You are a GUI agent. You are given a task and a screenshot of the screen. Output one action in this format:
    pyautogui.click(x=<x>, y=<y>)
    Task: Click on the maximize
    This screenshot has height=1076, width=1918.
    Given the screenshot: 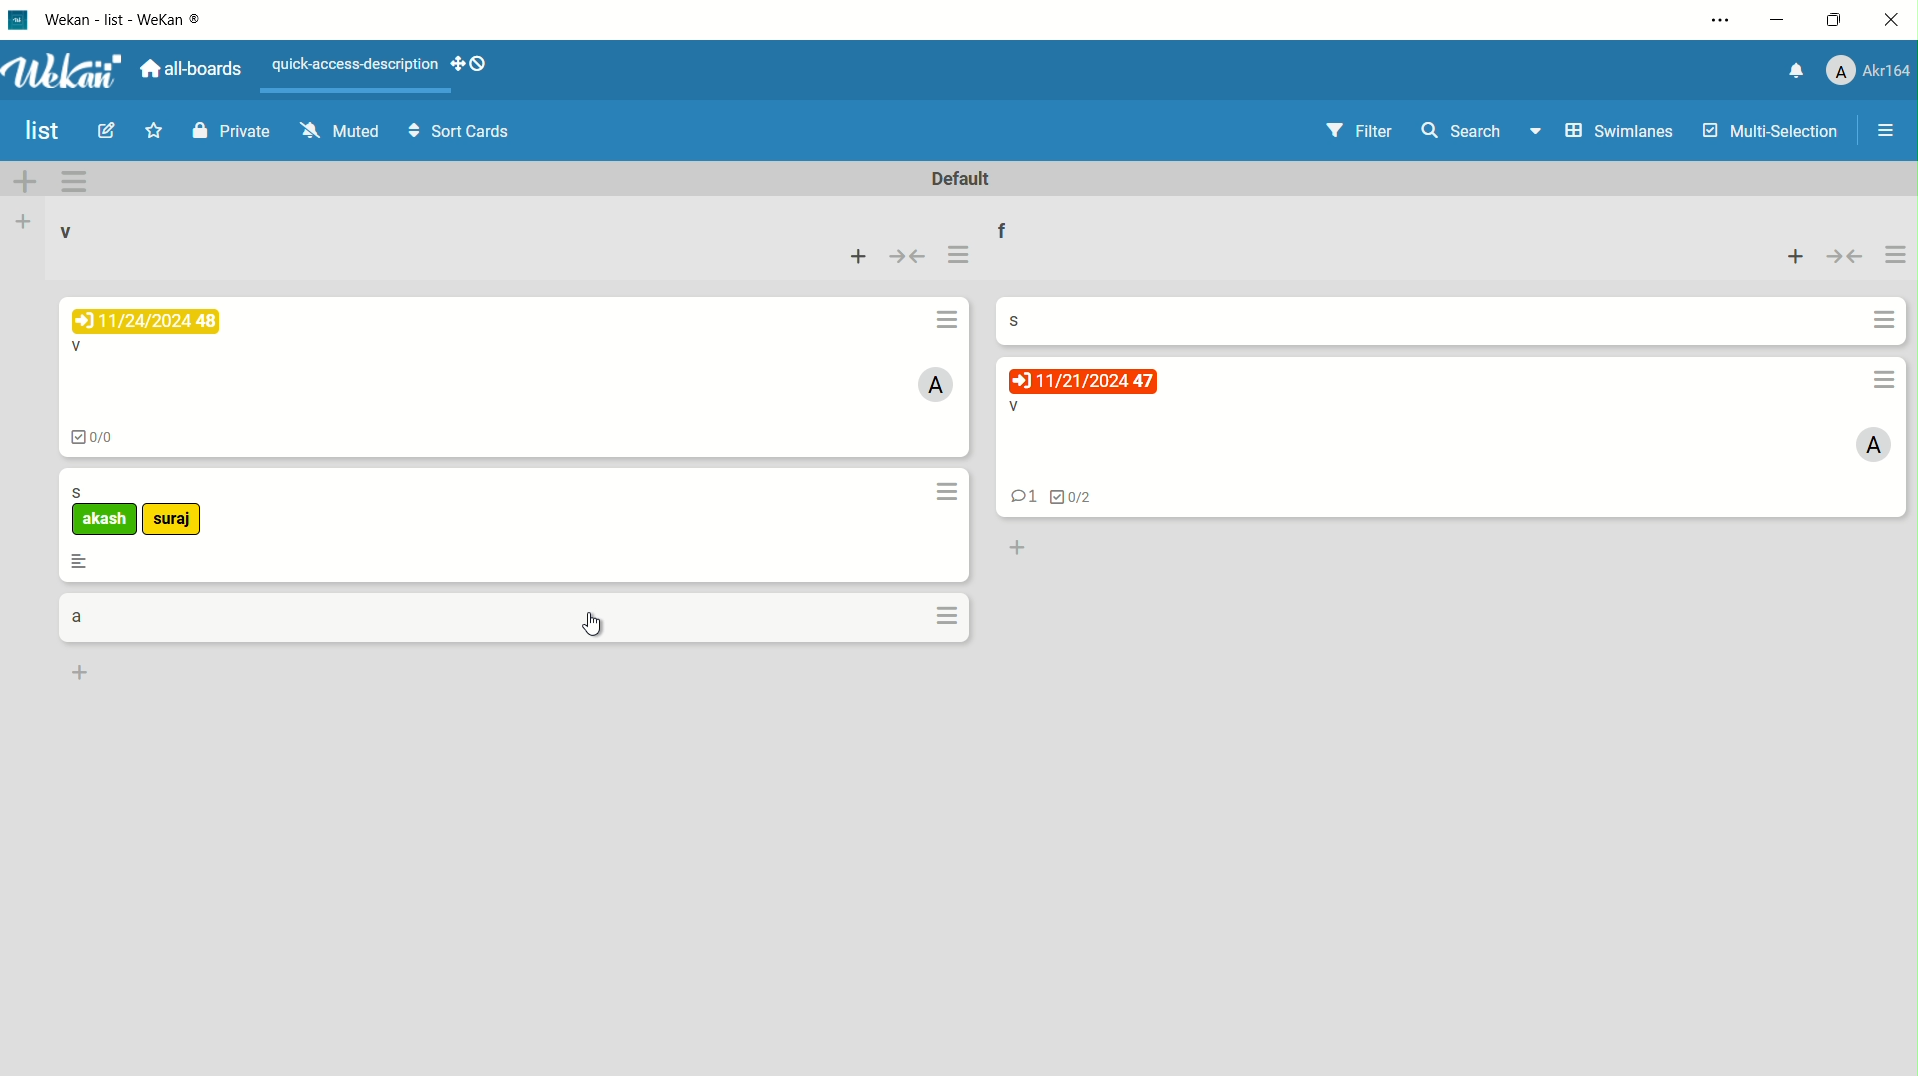 What is the action you would take?
    pyautogui.click(x=1837, y=24)
    